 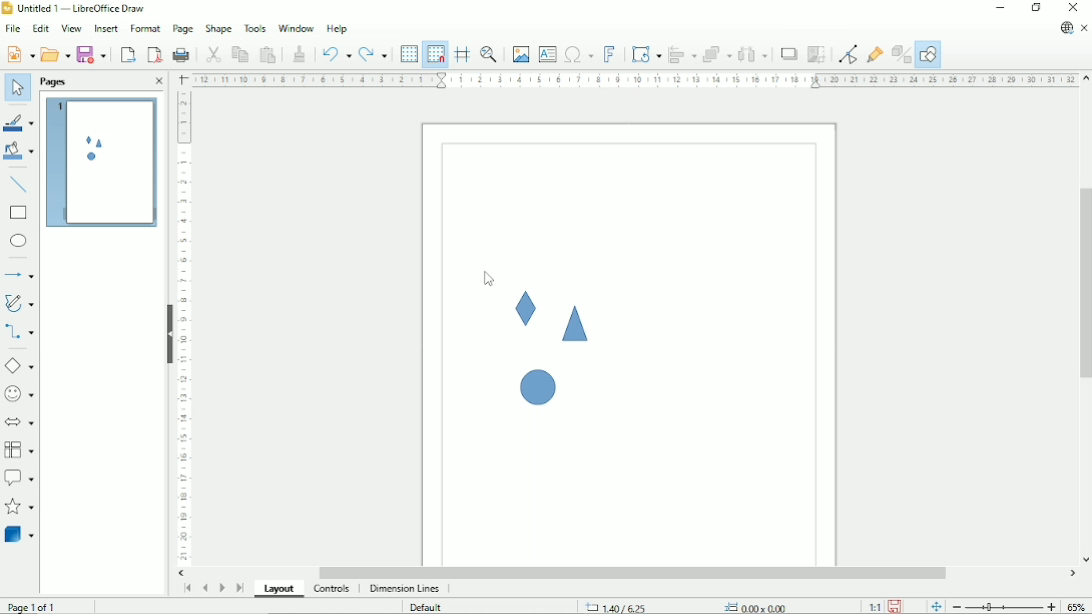 I want to click on Minimize, so click(x=1000, y=8).